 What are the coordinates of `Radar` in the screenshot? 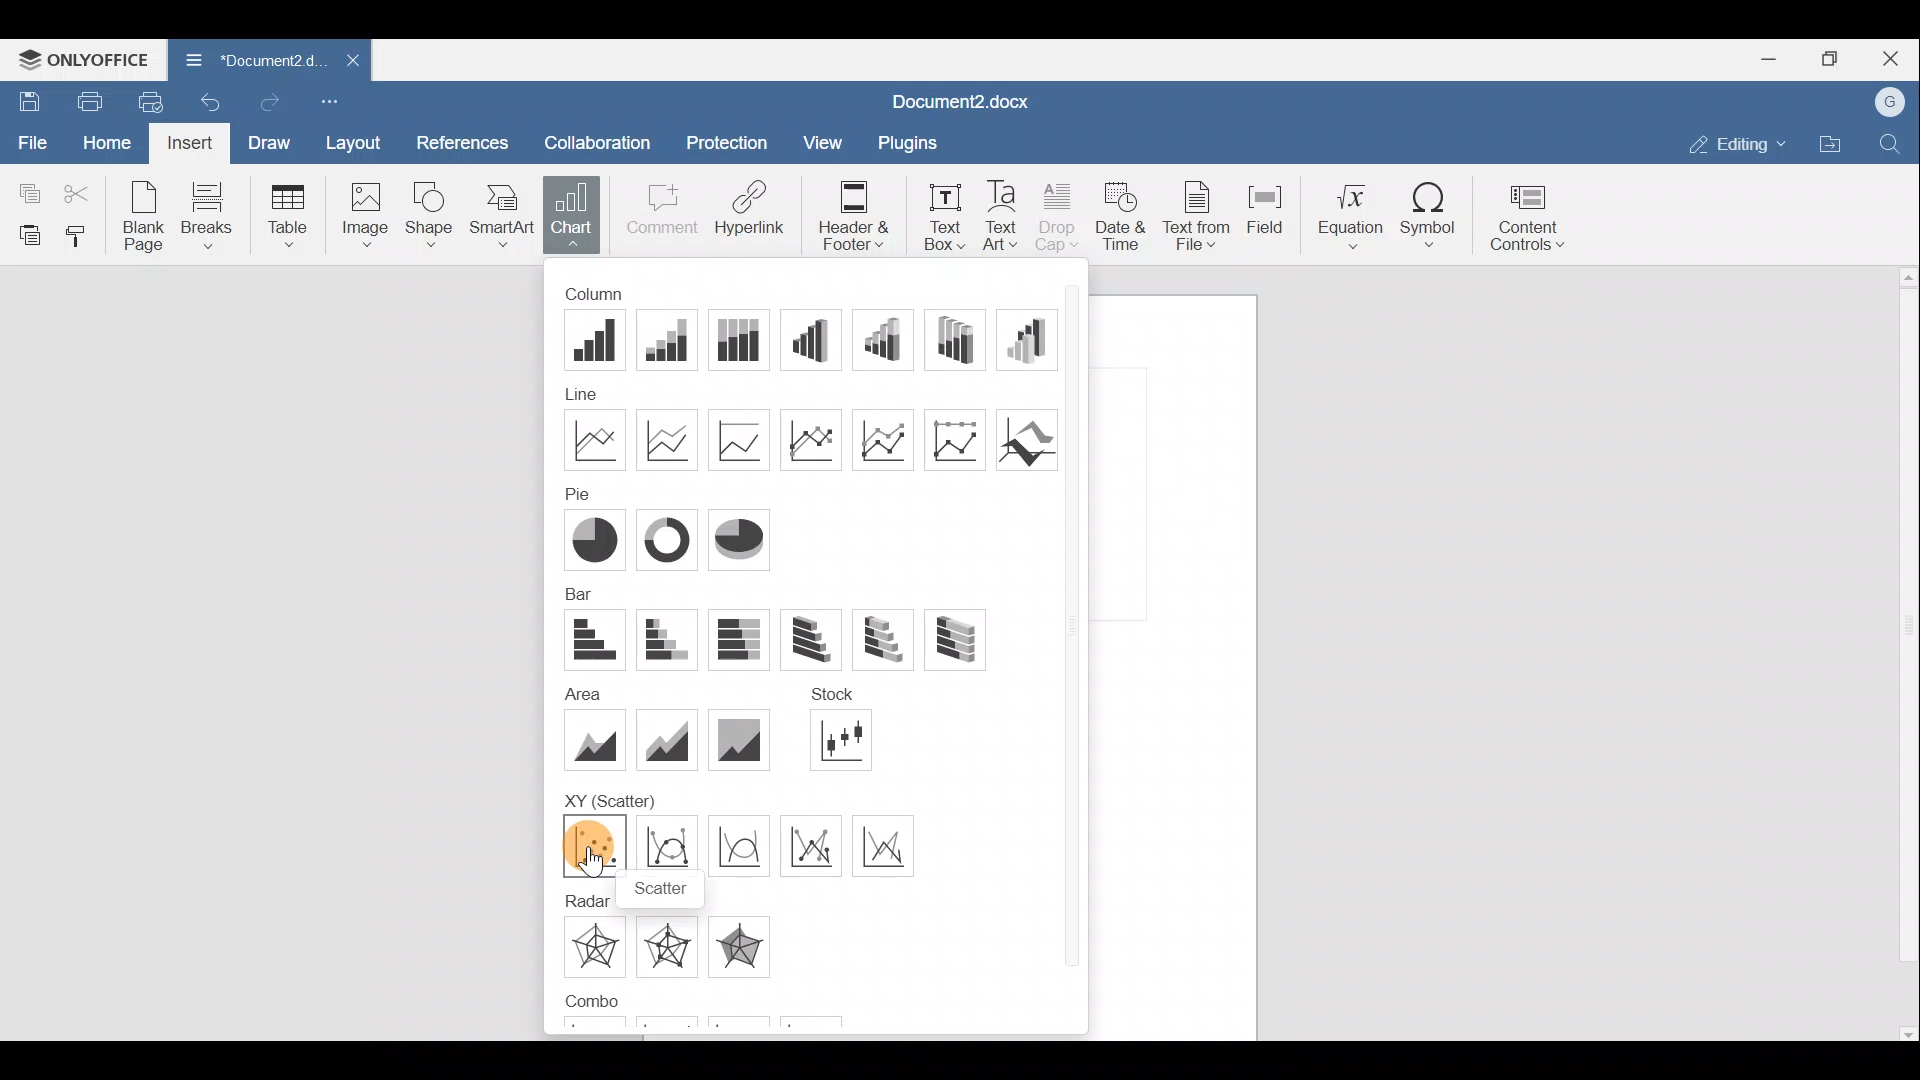 It's located at (593, 947).